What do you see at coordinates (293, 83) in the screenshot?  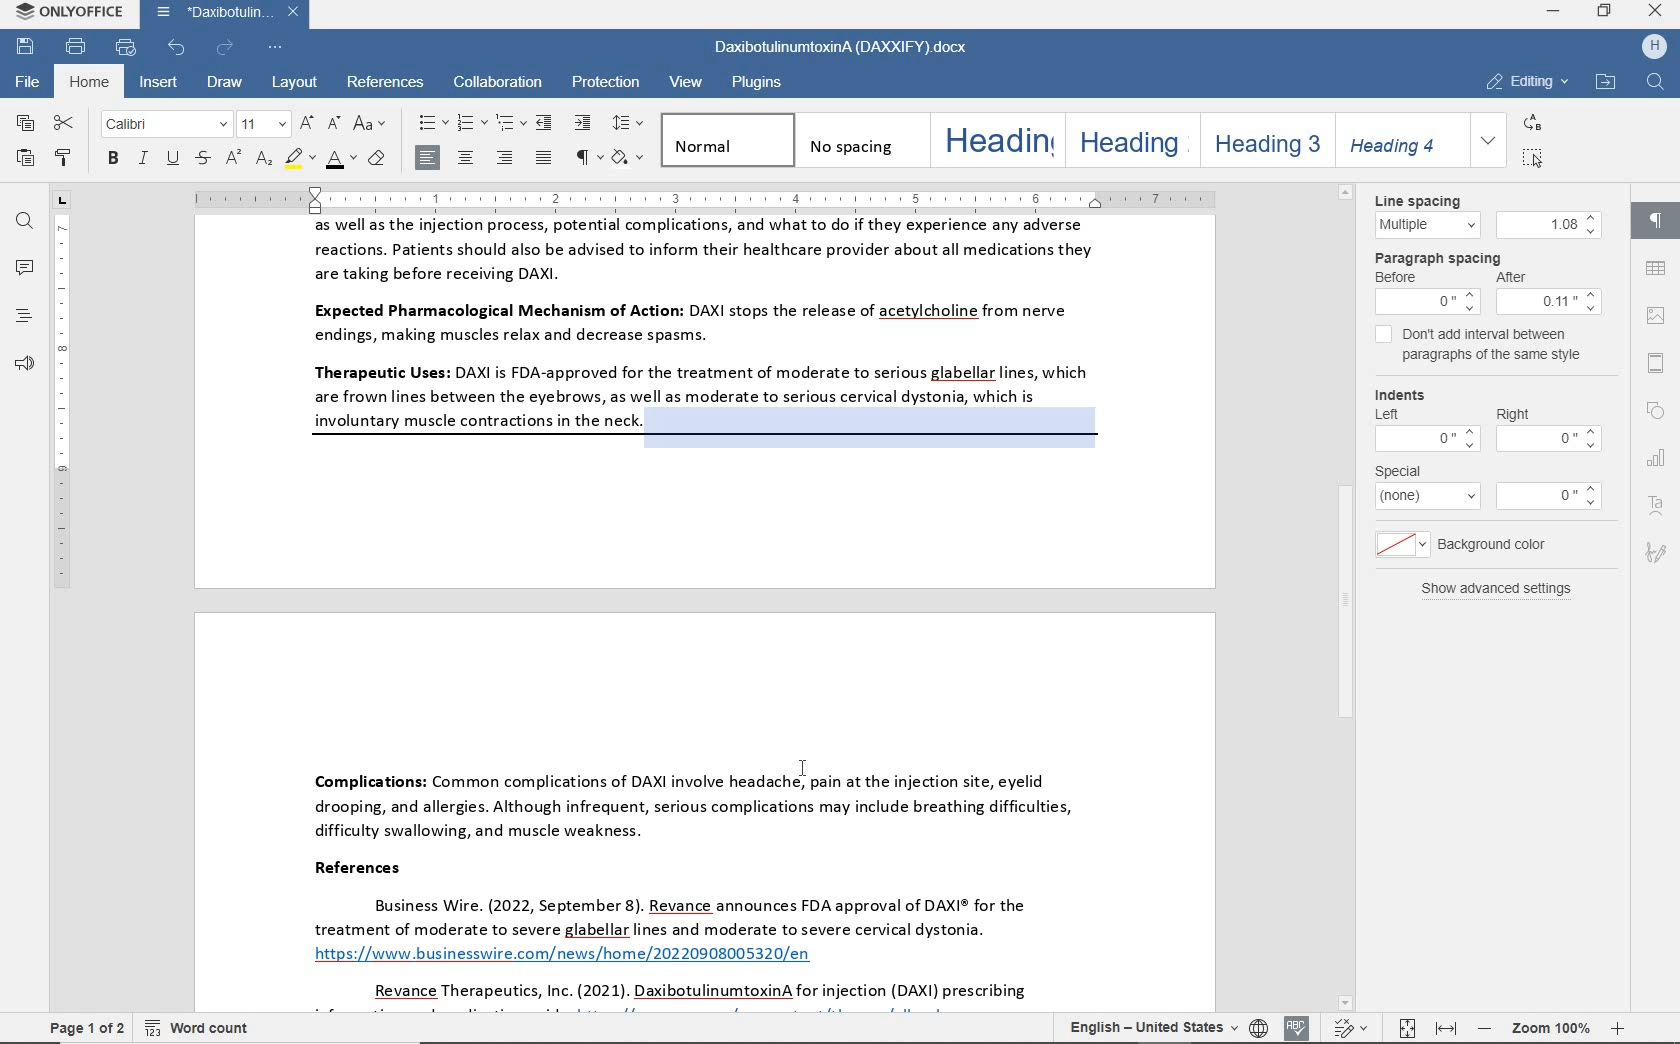 I see `layout` at bounding box center [293, 83].